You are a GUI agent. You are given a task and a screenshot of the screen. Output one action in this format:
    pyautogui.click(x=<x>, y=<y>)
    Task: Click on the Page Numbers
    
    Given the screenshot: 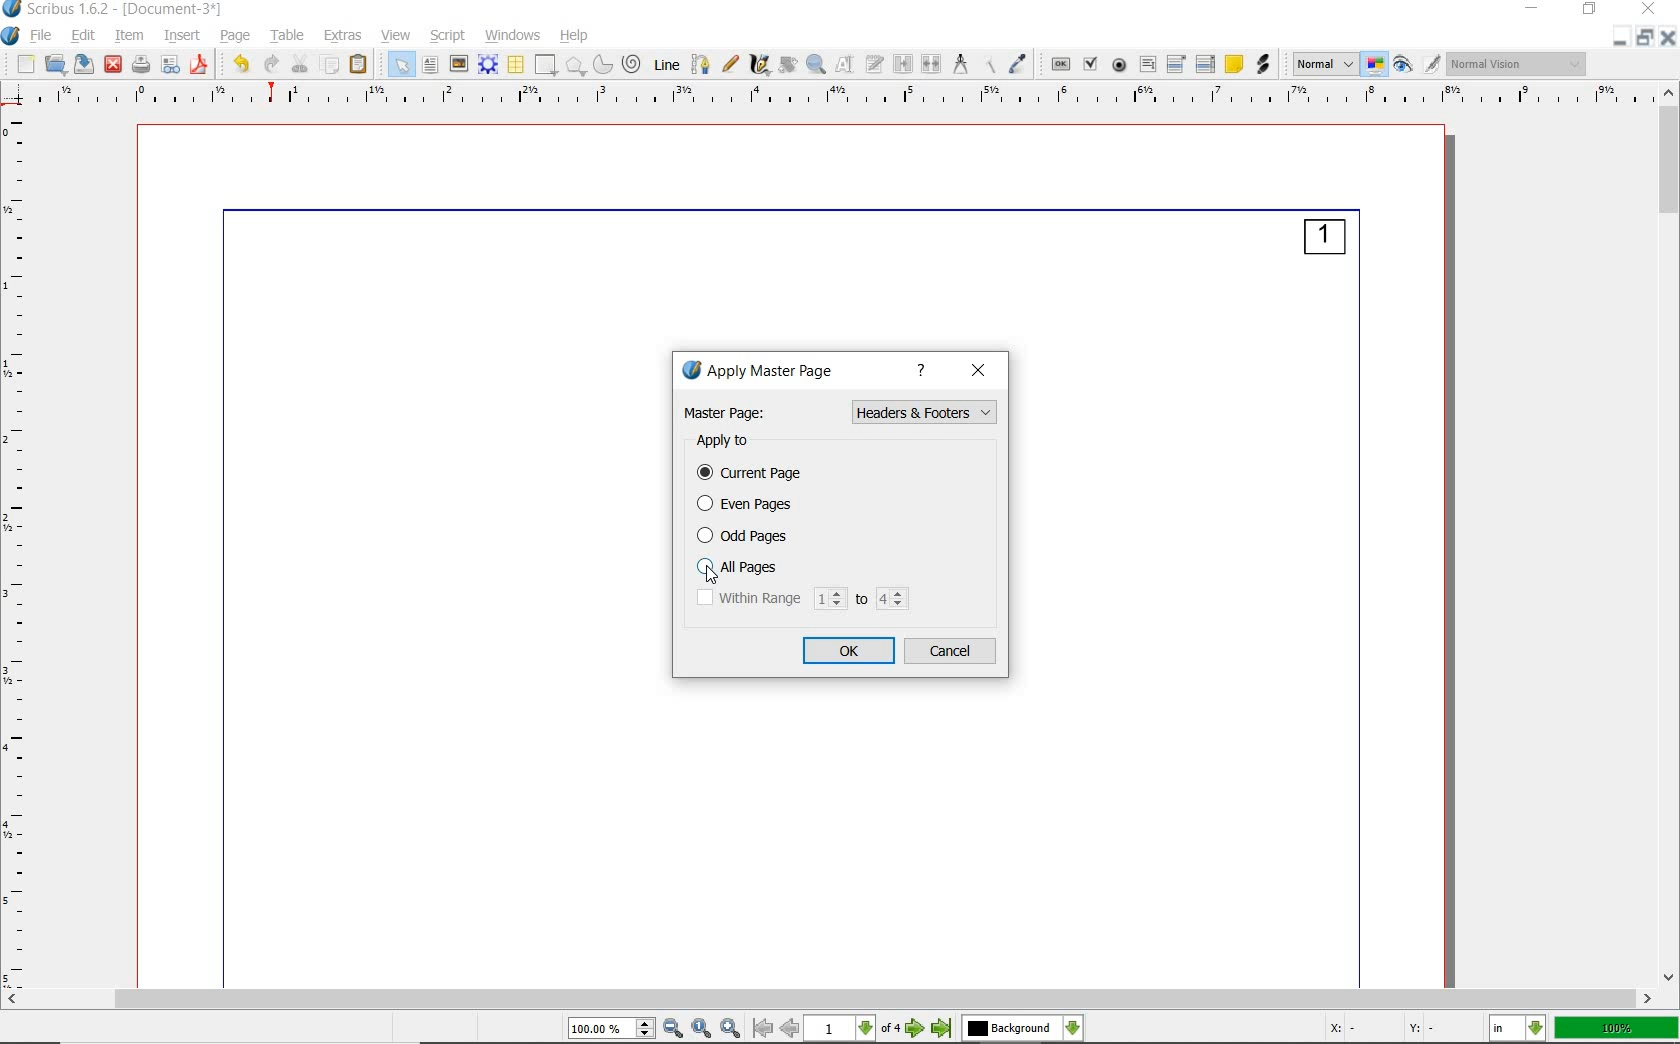 What is the action you would take?
    pyautogui.click(x=924, y=410)
    